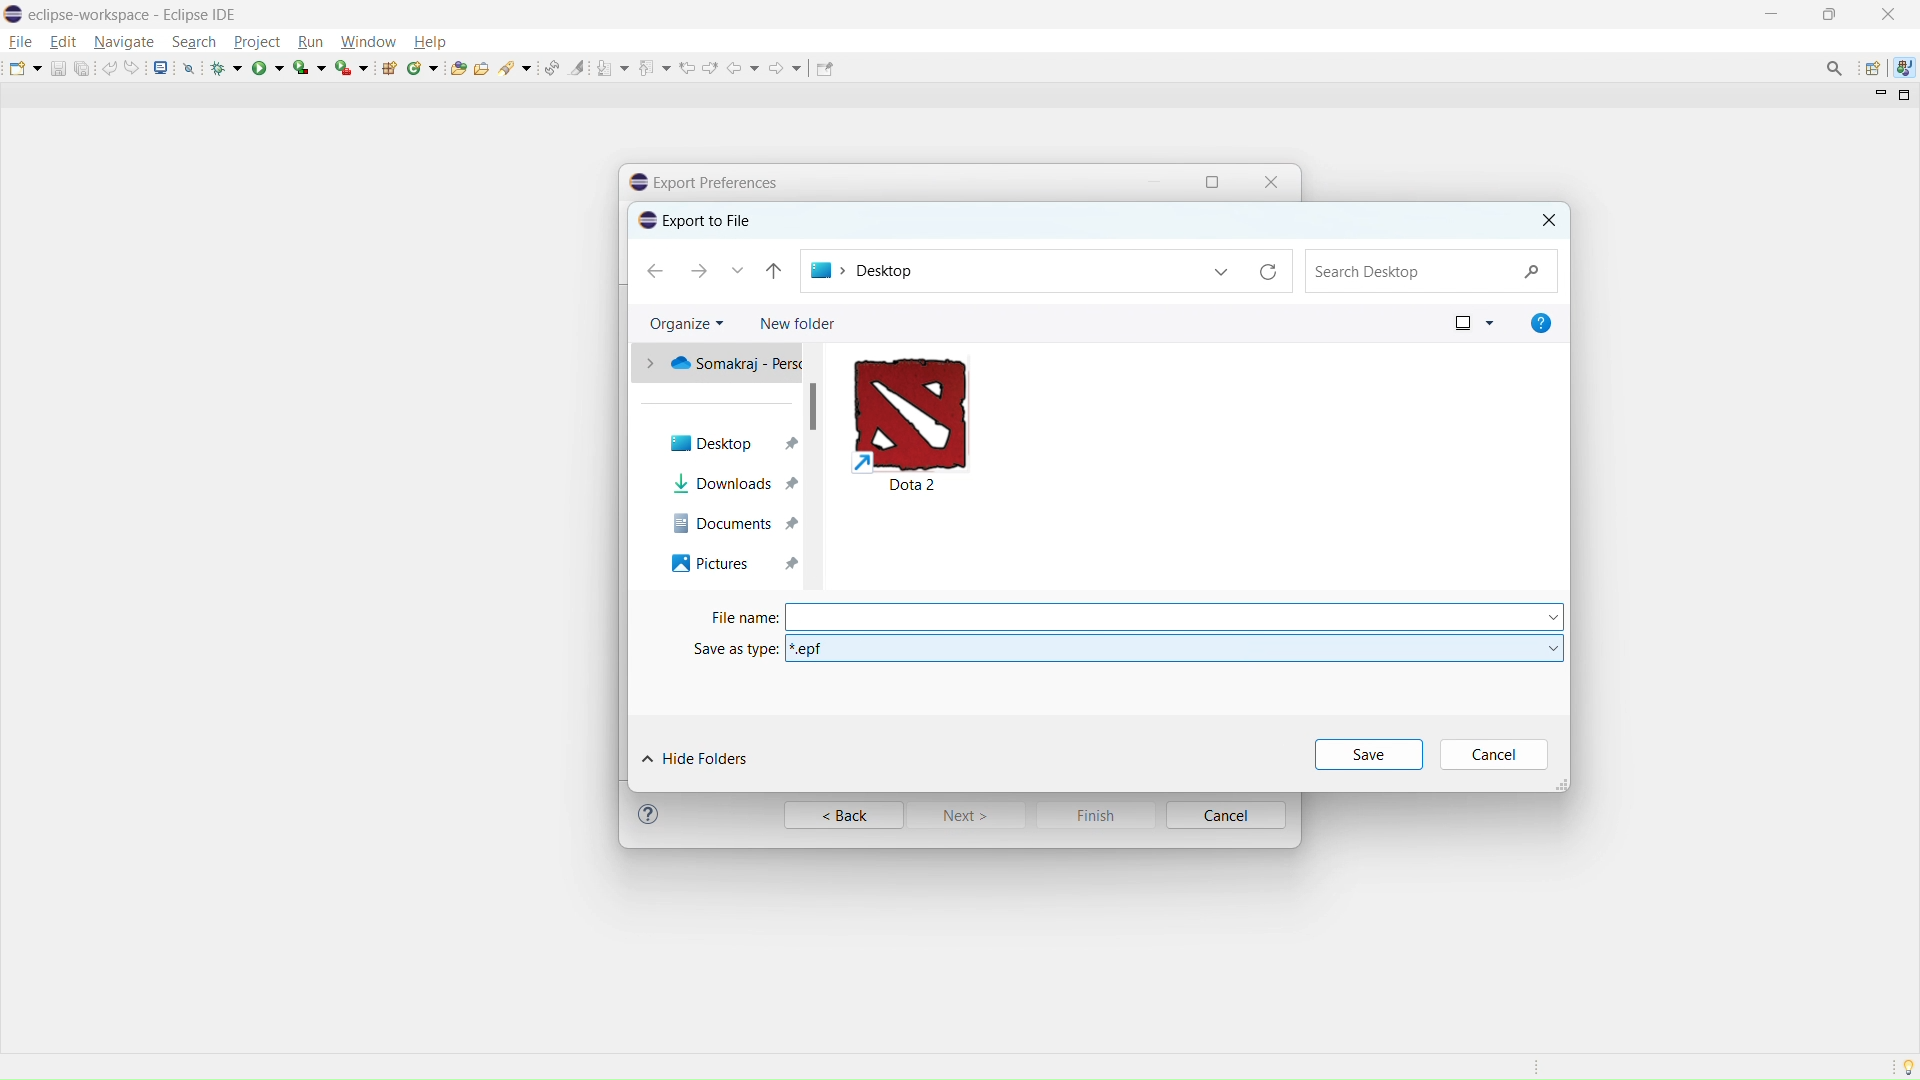 Image resolution: width=1920 pixels, height=1080 pixels. I want to click on save, so click(57, 69).